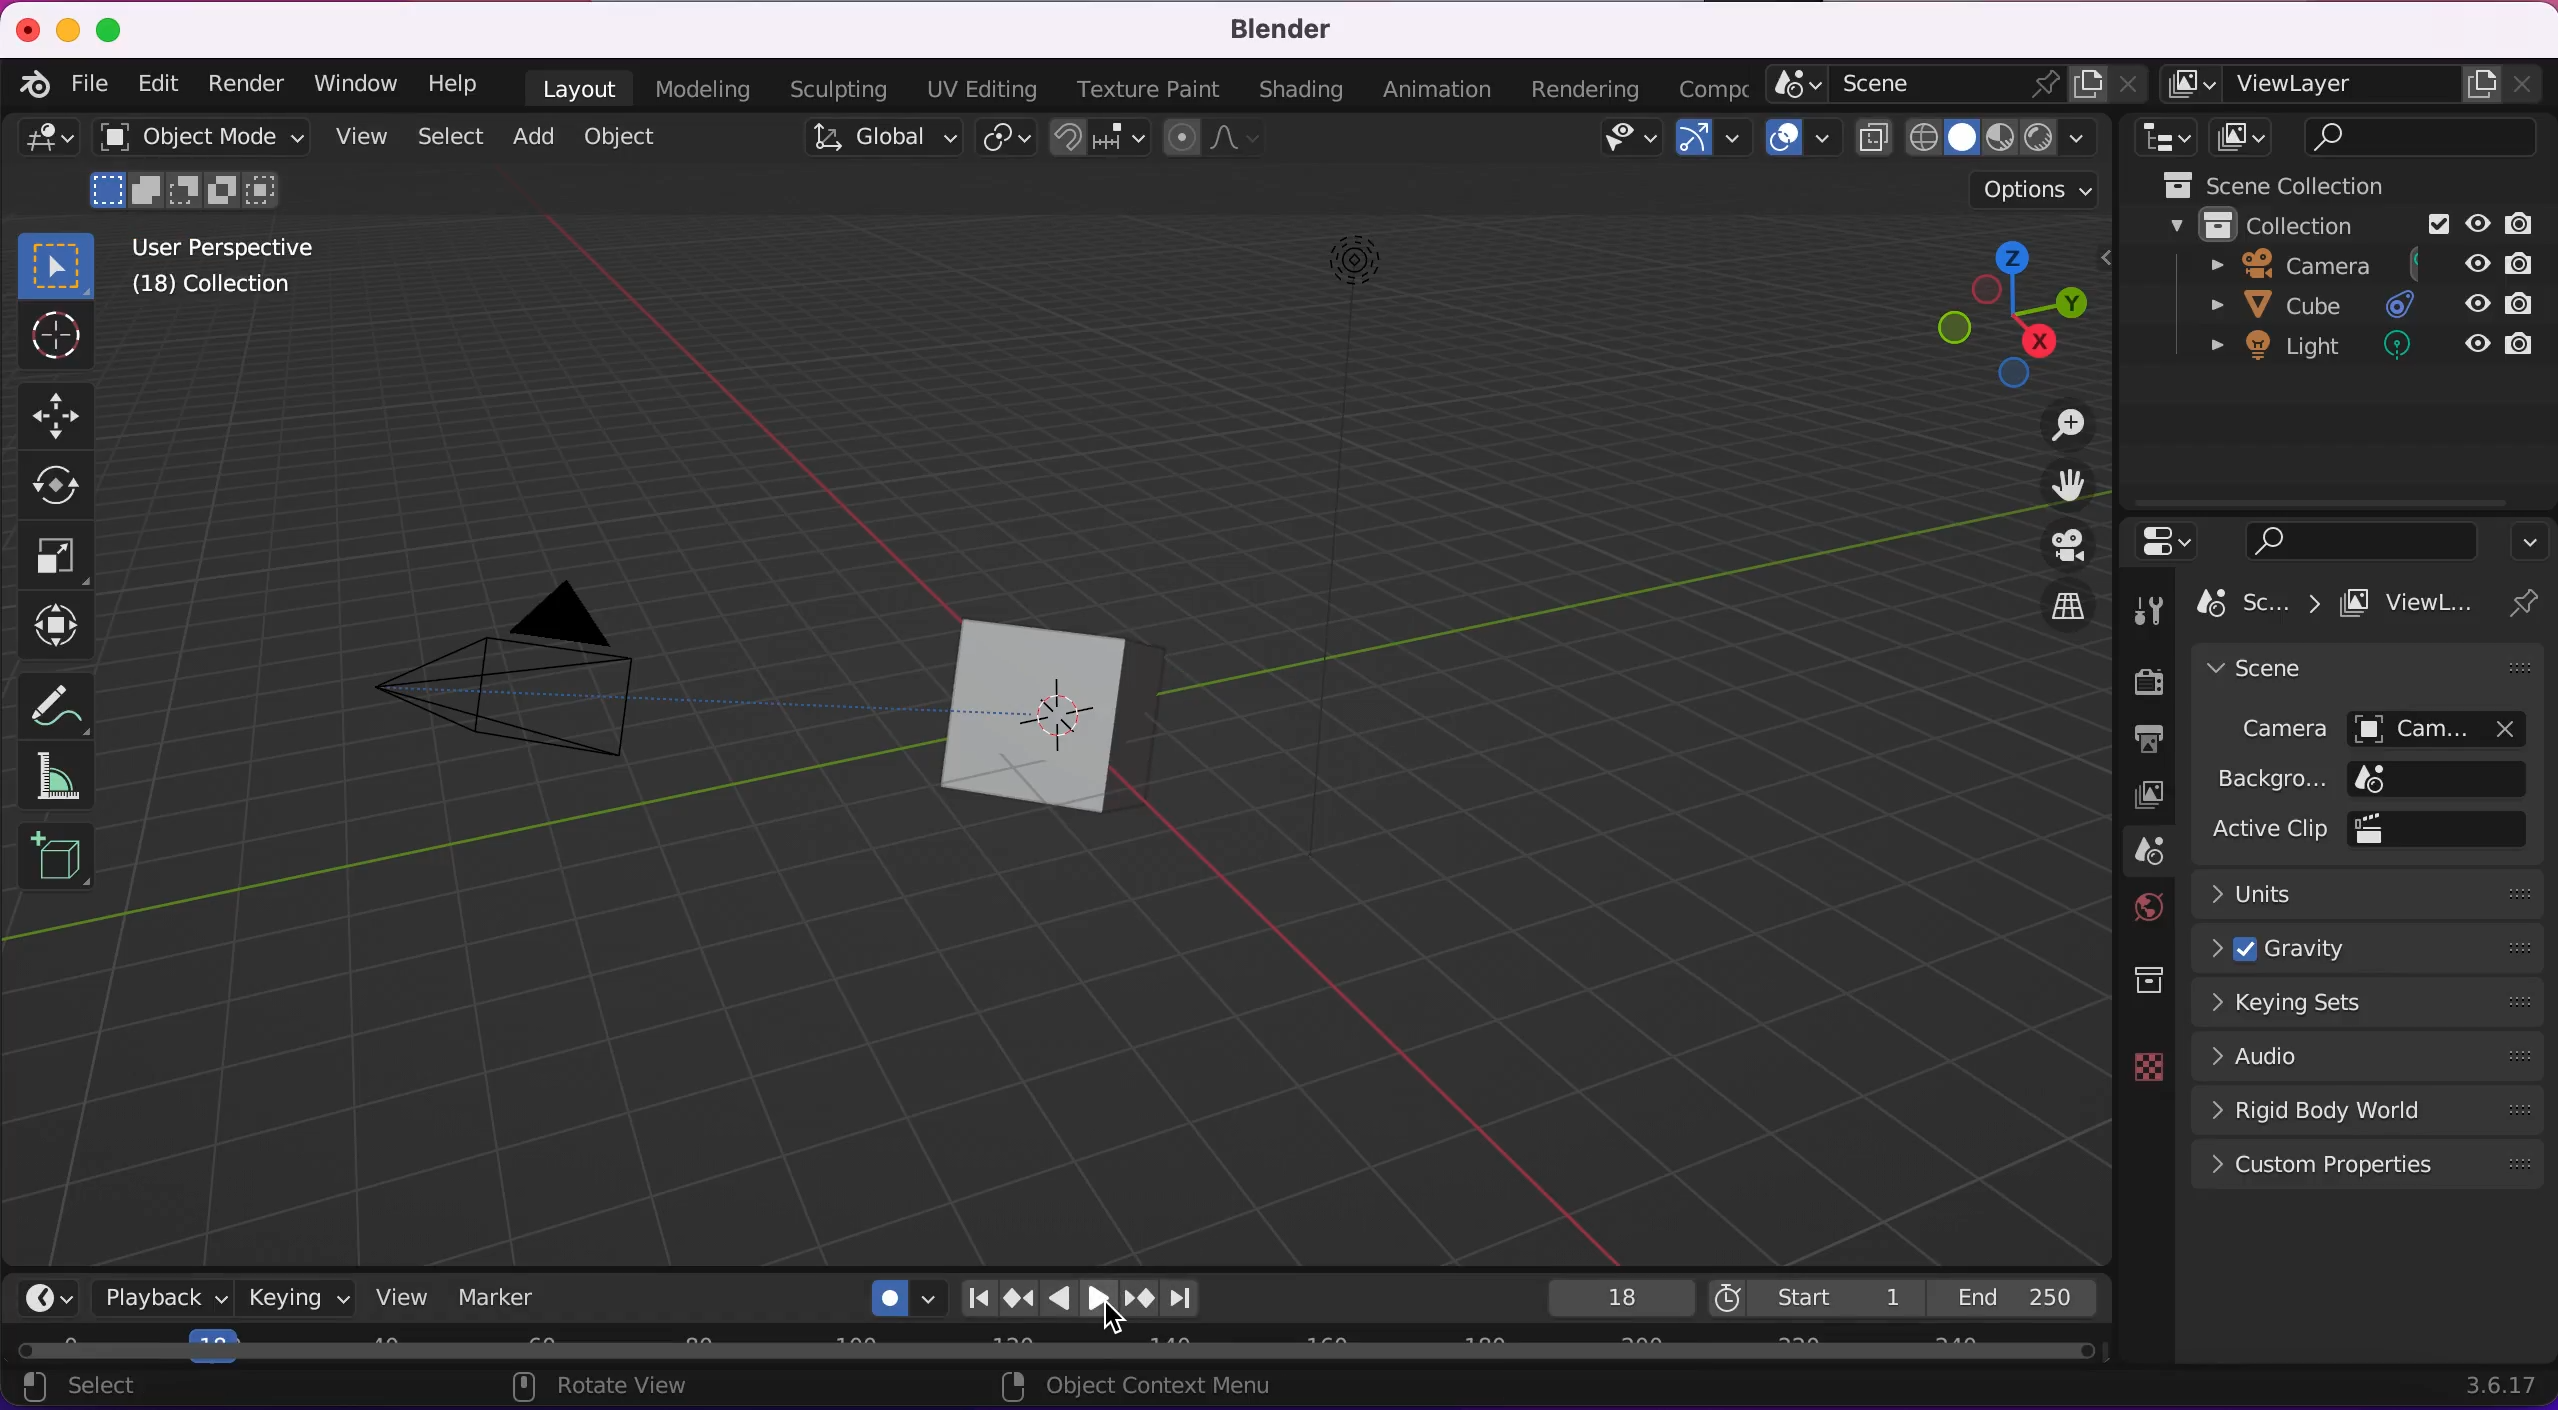  I want to click on cube, so click(2357, 305).